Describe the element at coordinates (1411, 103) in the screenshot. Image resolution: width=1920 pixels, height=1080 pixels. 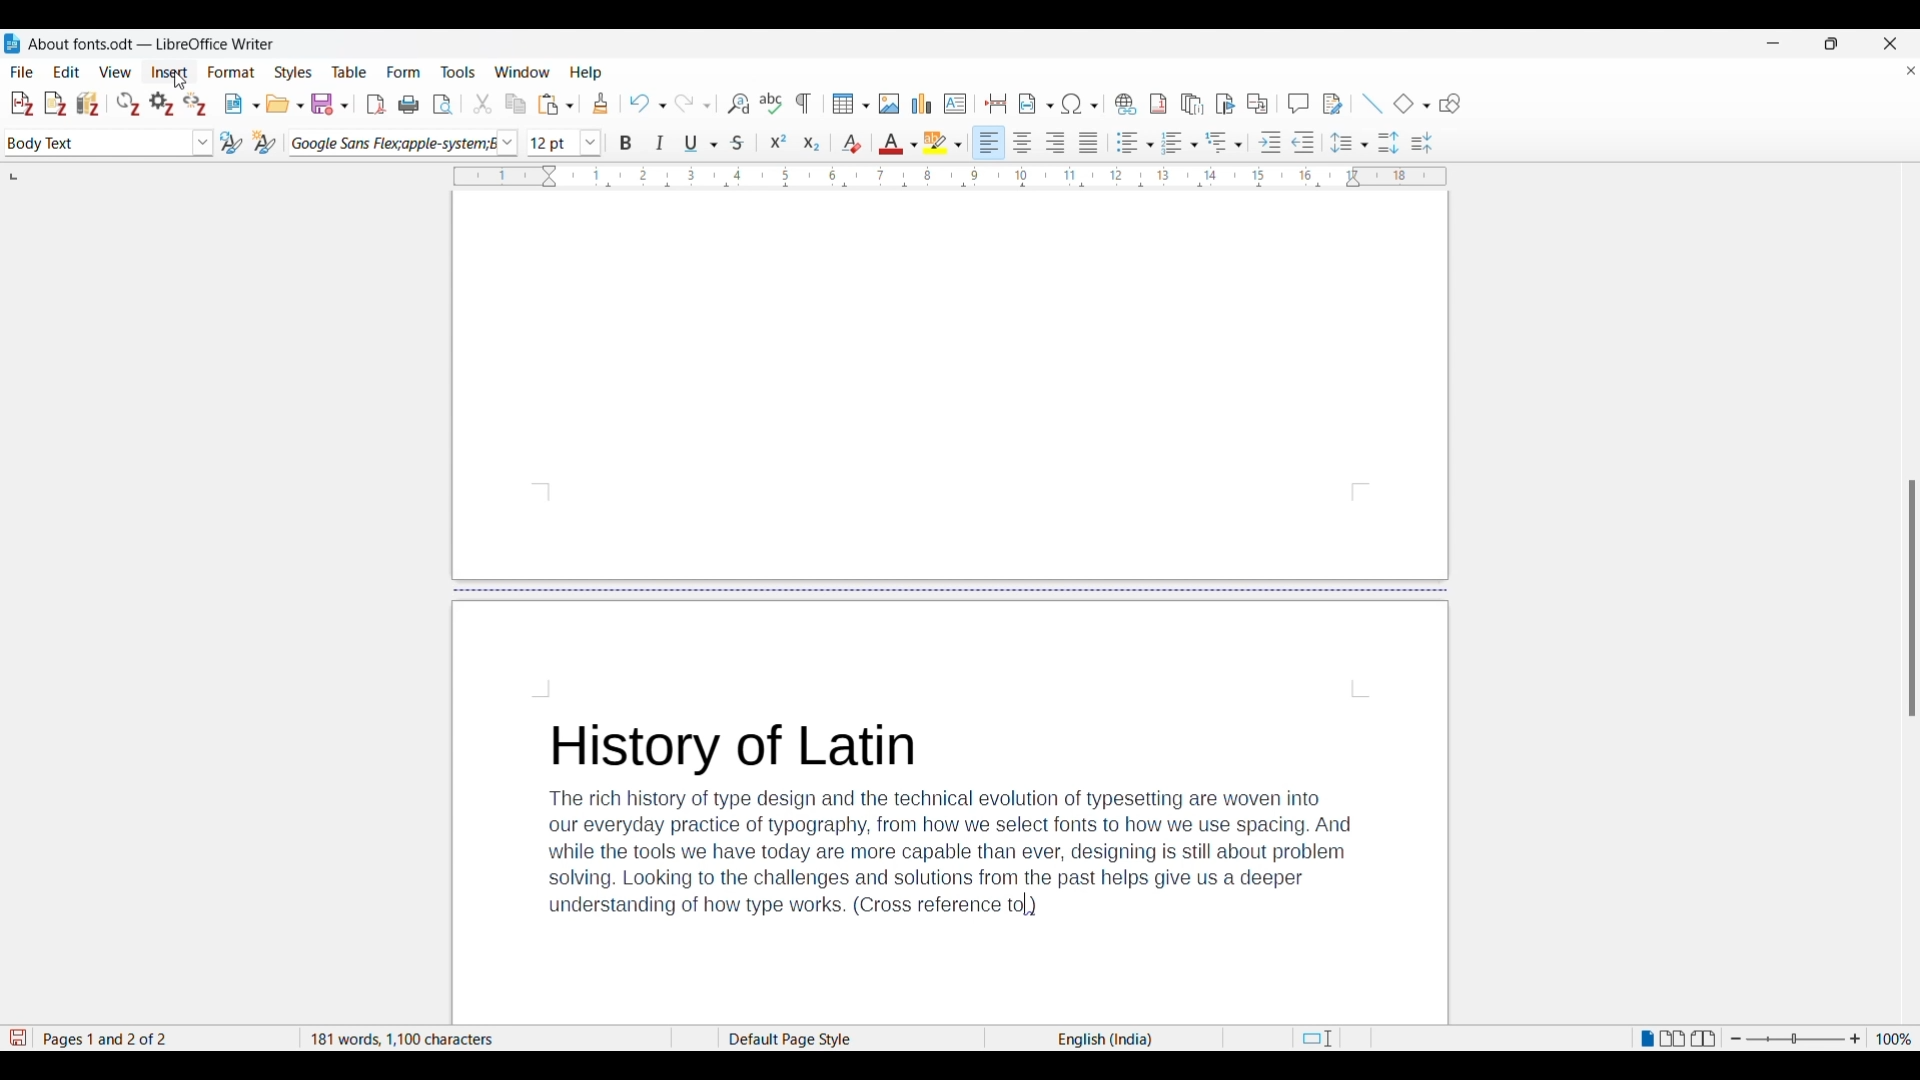
I see `Current basic shape and other basic shape options` at that location.